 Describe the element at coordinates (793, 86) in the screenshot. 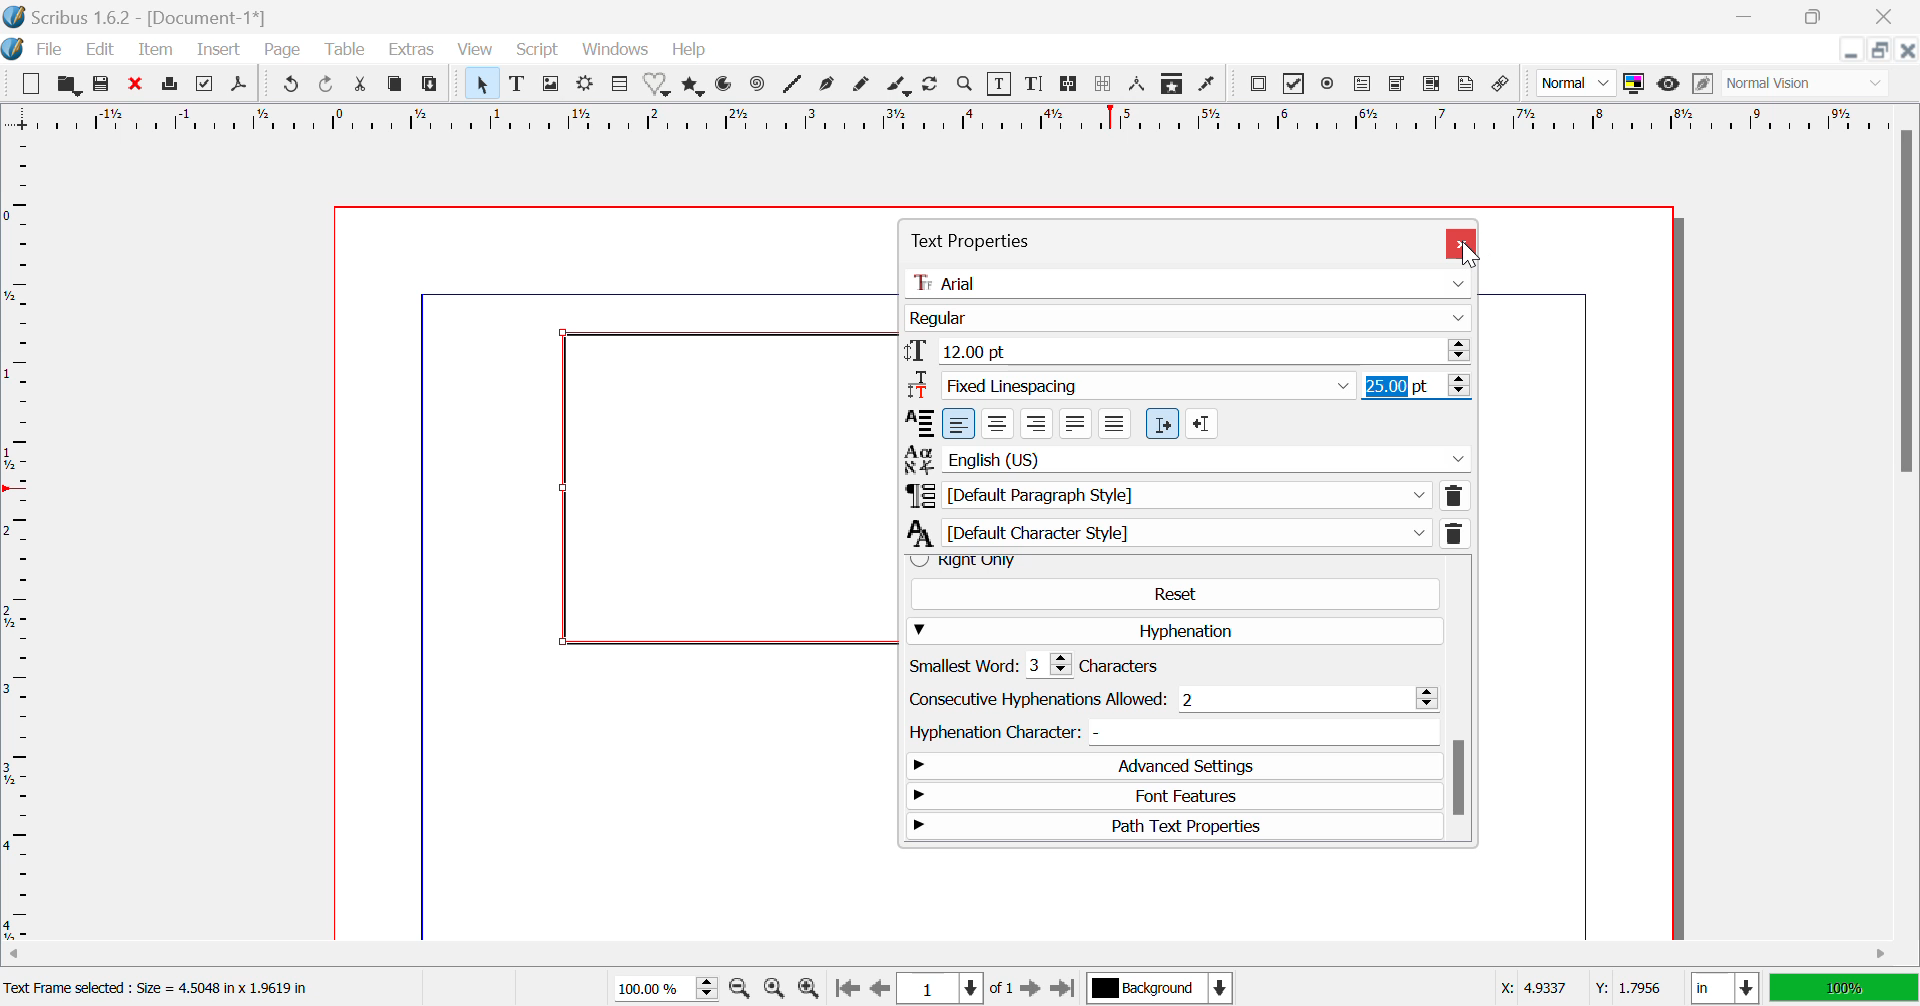

I see `Lines` at that location.